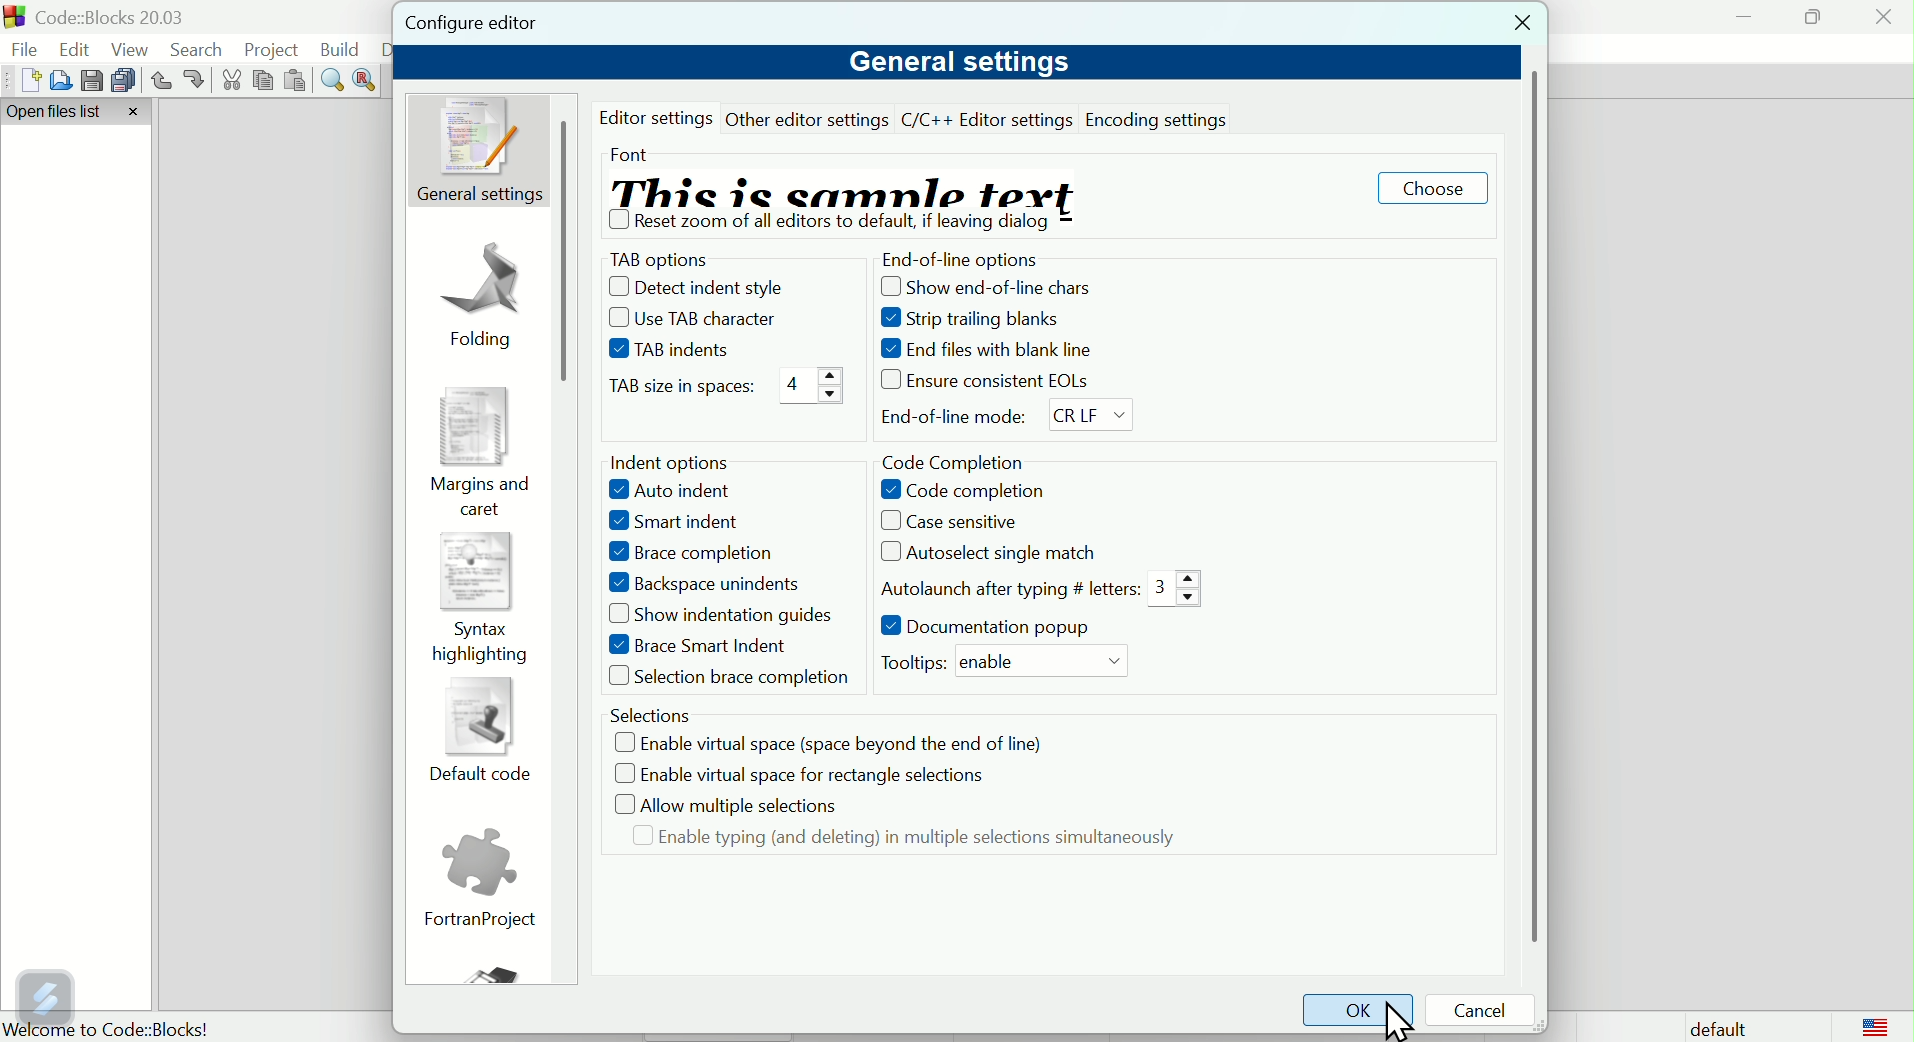 The width and height of the screenshot is (1914, 1042). Describe the element at coordinates (1534, 508) in the screenshot. I see `scroll bar` at that location.